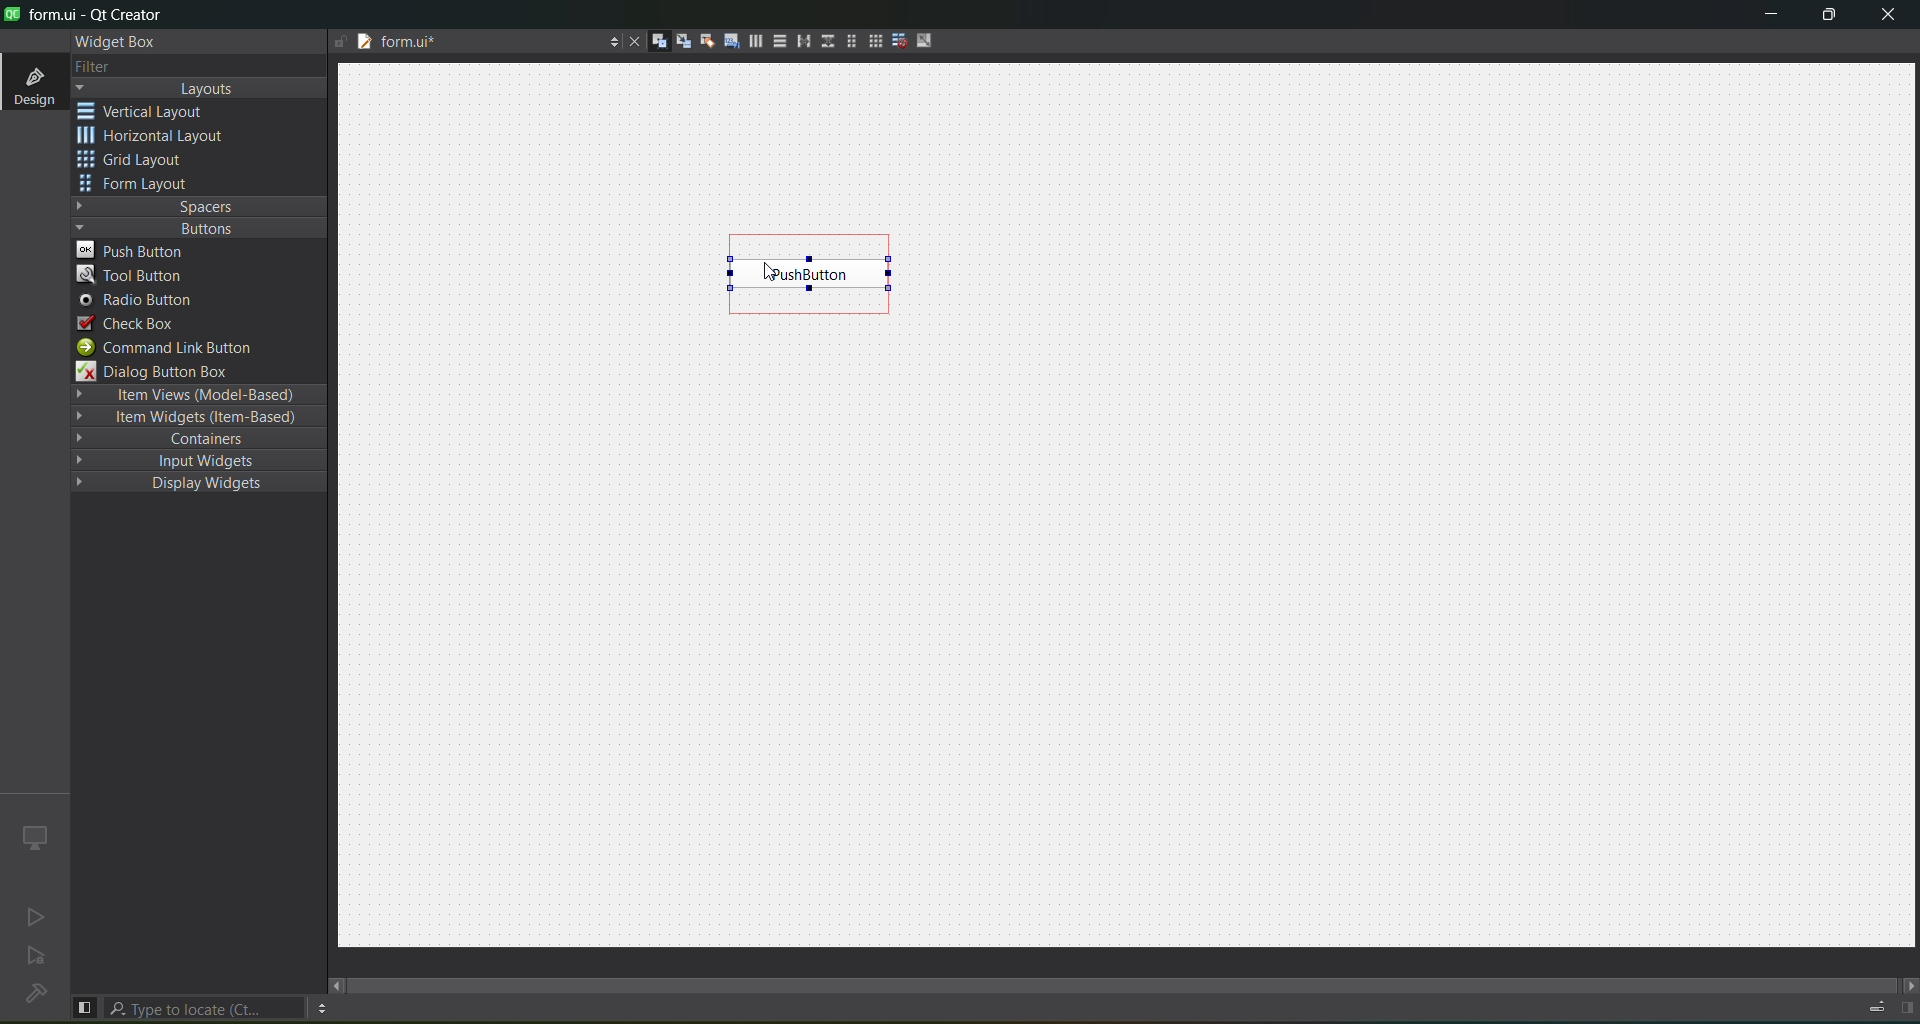 This screenshot has height=1024, width=1920. What do you see at coordinates (1764, 17) in the screenshot?
I see `minimize` at bounding box center [1764, 17].